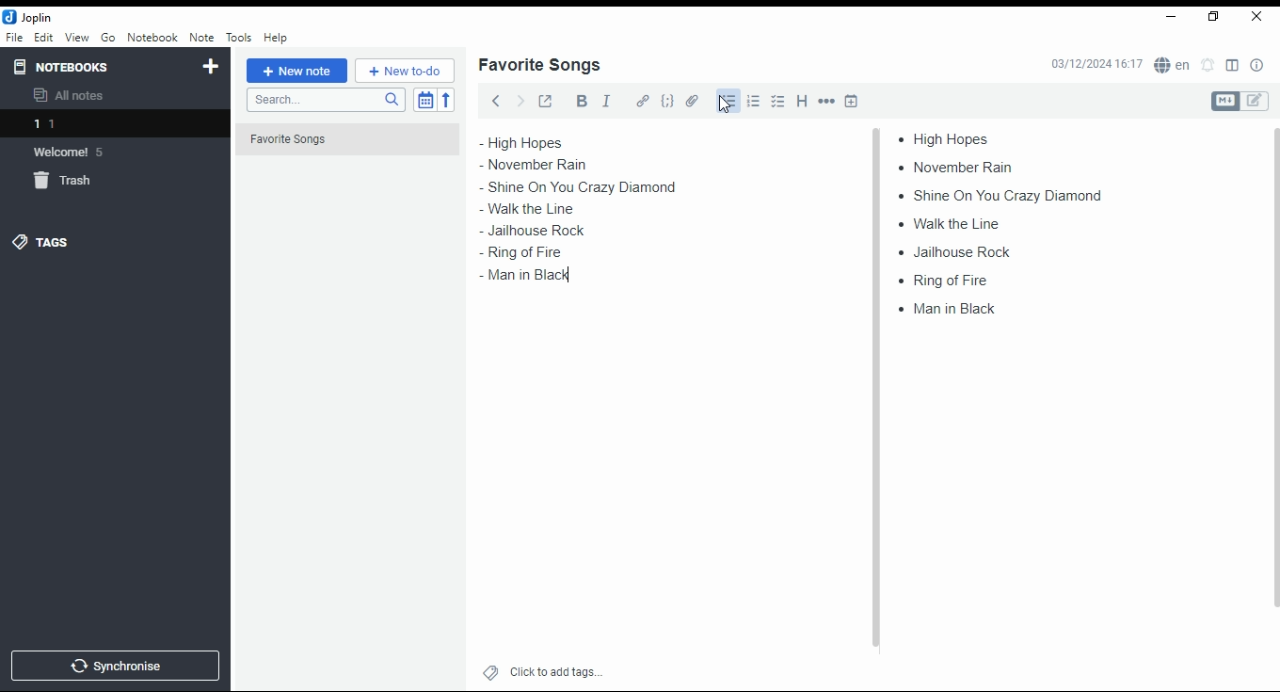 The height and width of the screenshot is (692, 1280). I want to click on new note, so click(297, 71).